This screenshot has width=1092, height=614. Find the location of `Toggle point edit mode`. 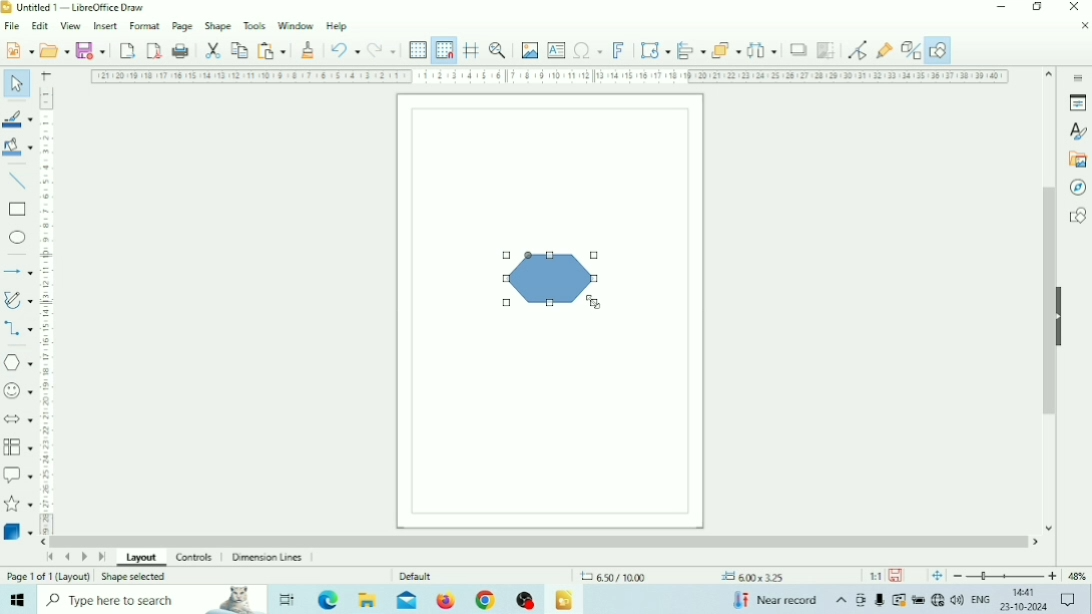

Toggle point edit mode is located at coordinates (858, 50).